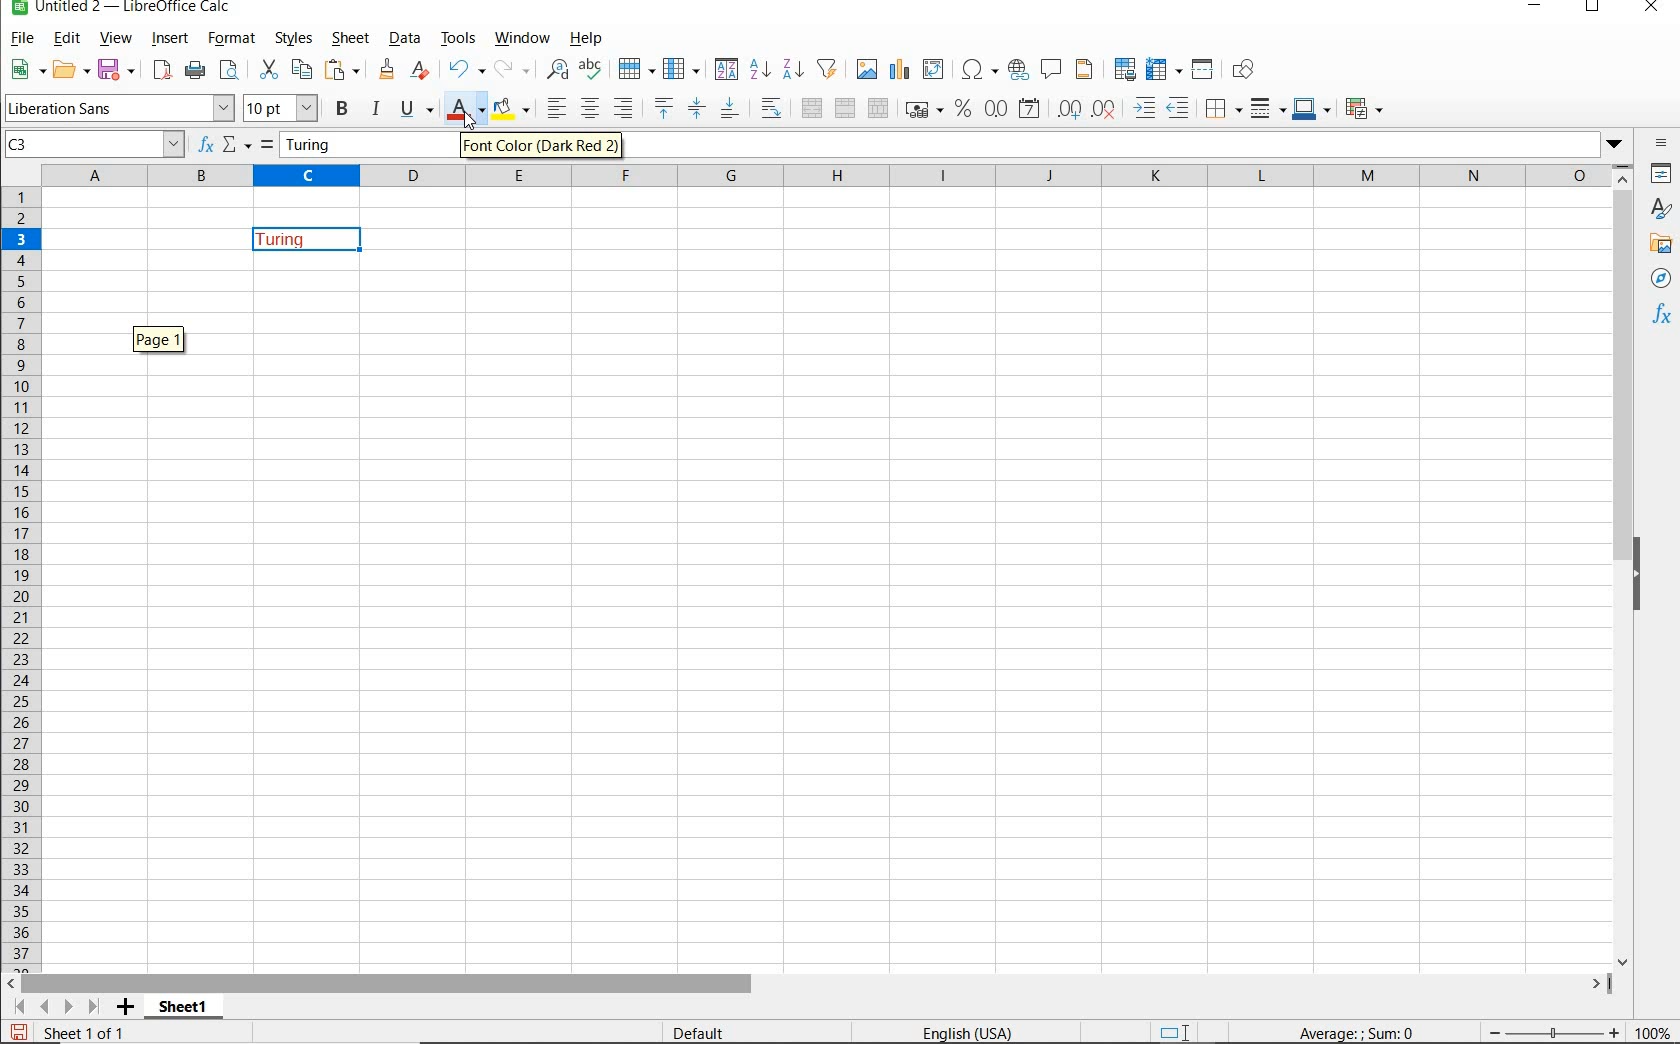 The width and height of the screenshot is (1680, 1044). Describe the element at coordinates (1141, 108) in the screenshot. I see `INCREASE INDENT` at that location.